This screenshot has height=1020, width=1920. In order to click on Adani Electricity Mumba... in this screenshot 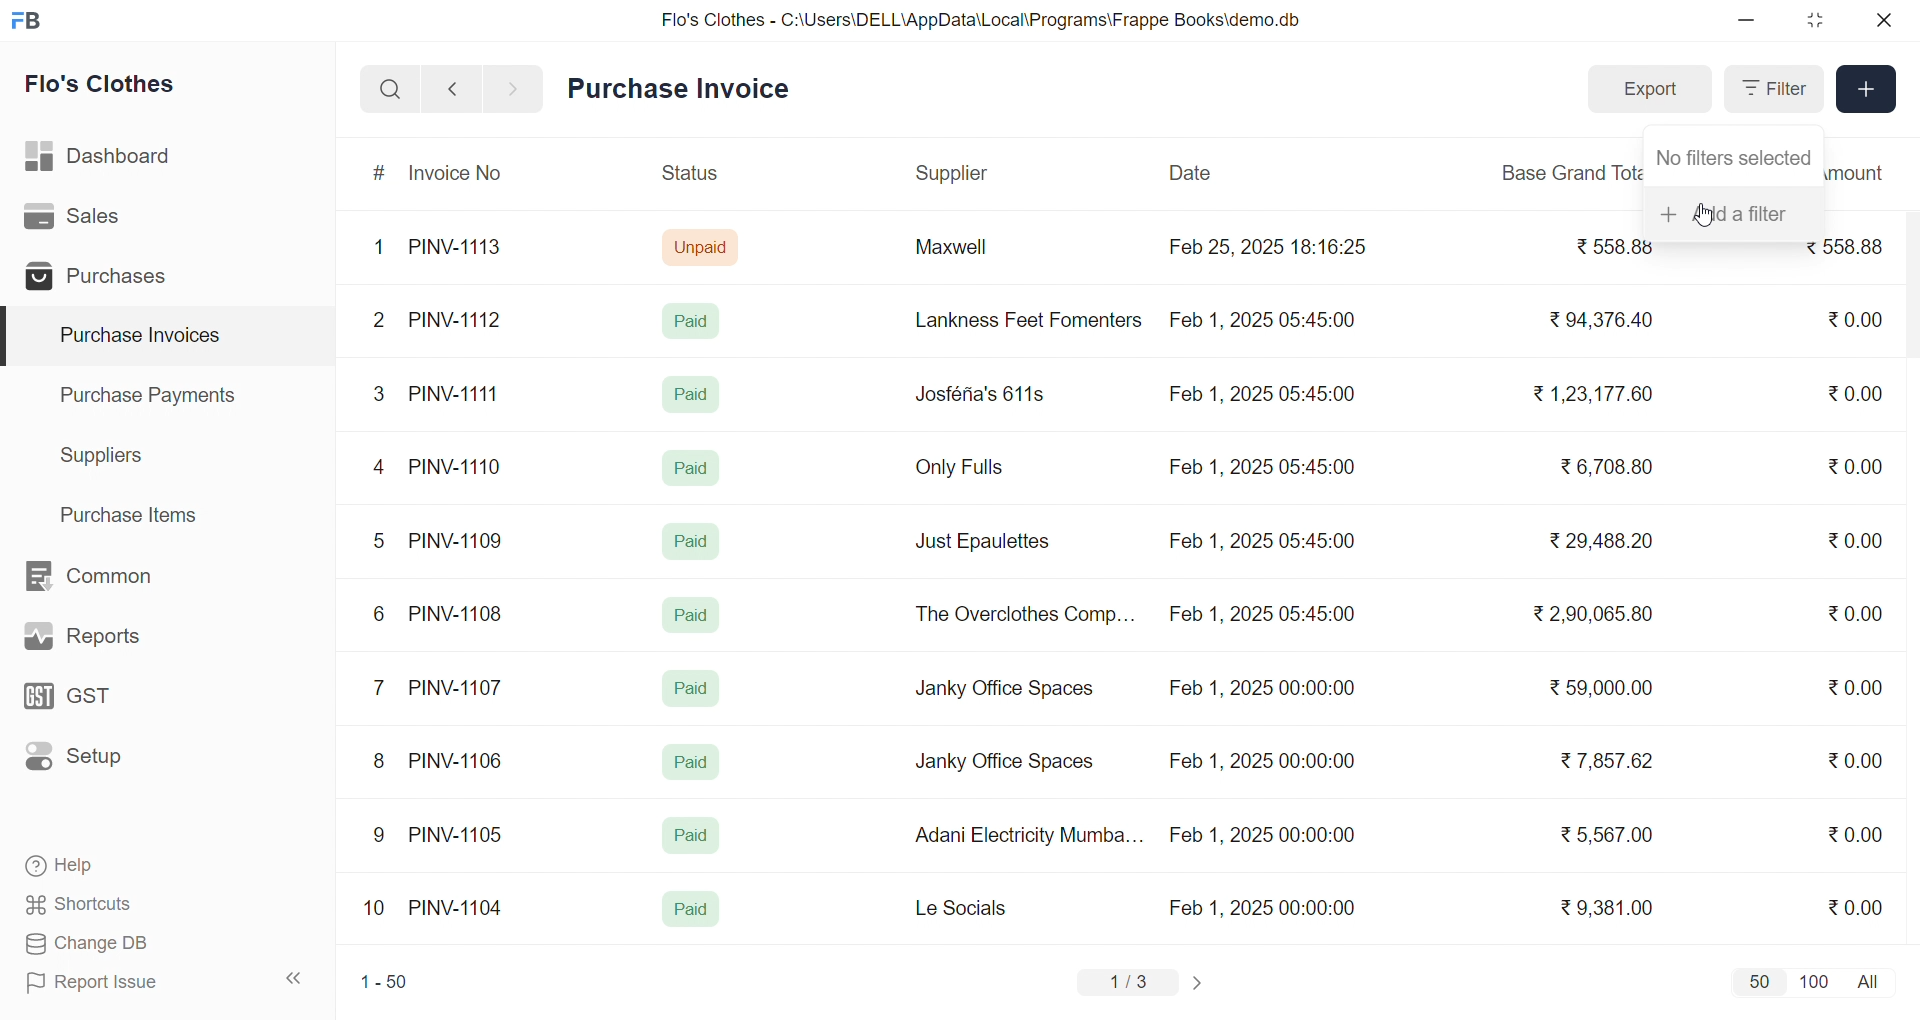, I will do `click(1031, 836)`.